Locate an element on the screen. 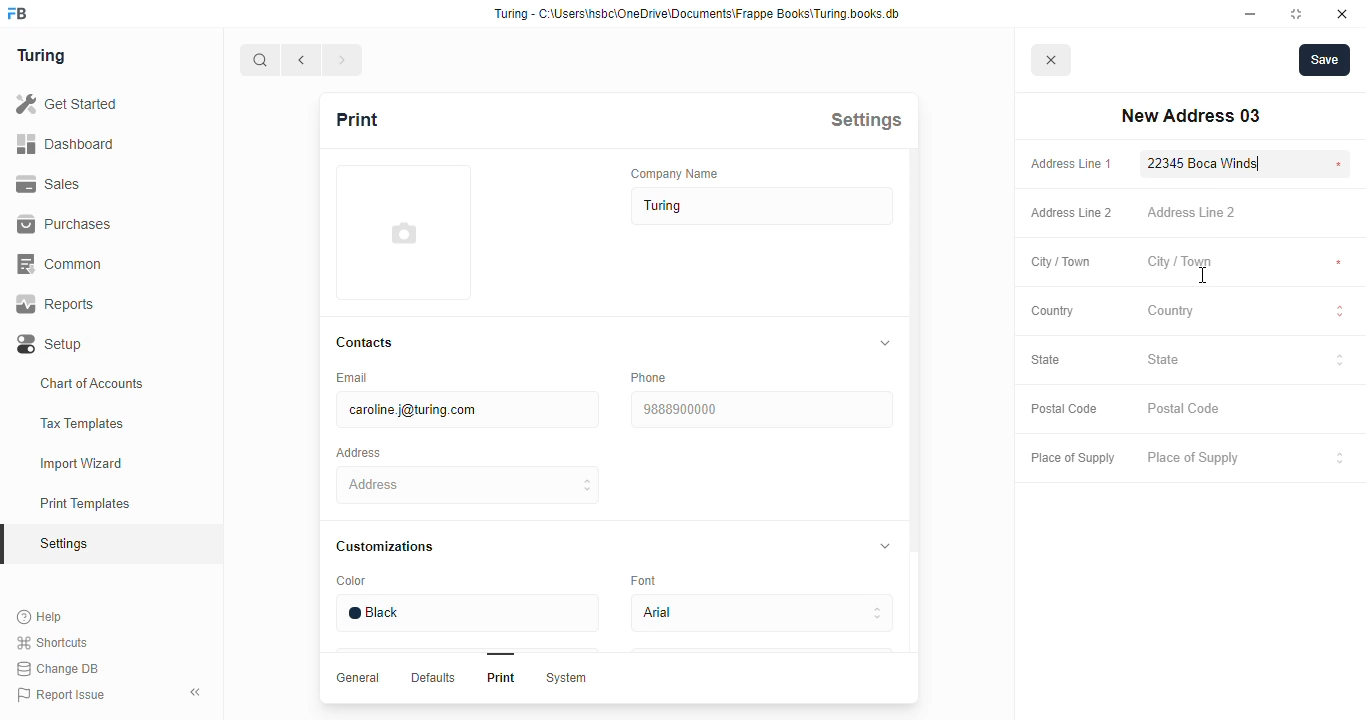 This screenshot has height=720, width=1366. address line 2 is located at coordinates (1072, 213).